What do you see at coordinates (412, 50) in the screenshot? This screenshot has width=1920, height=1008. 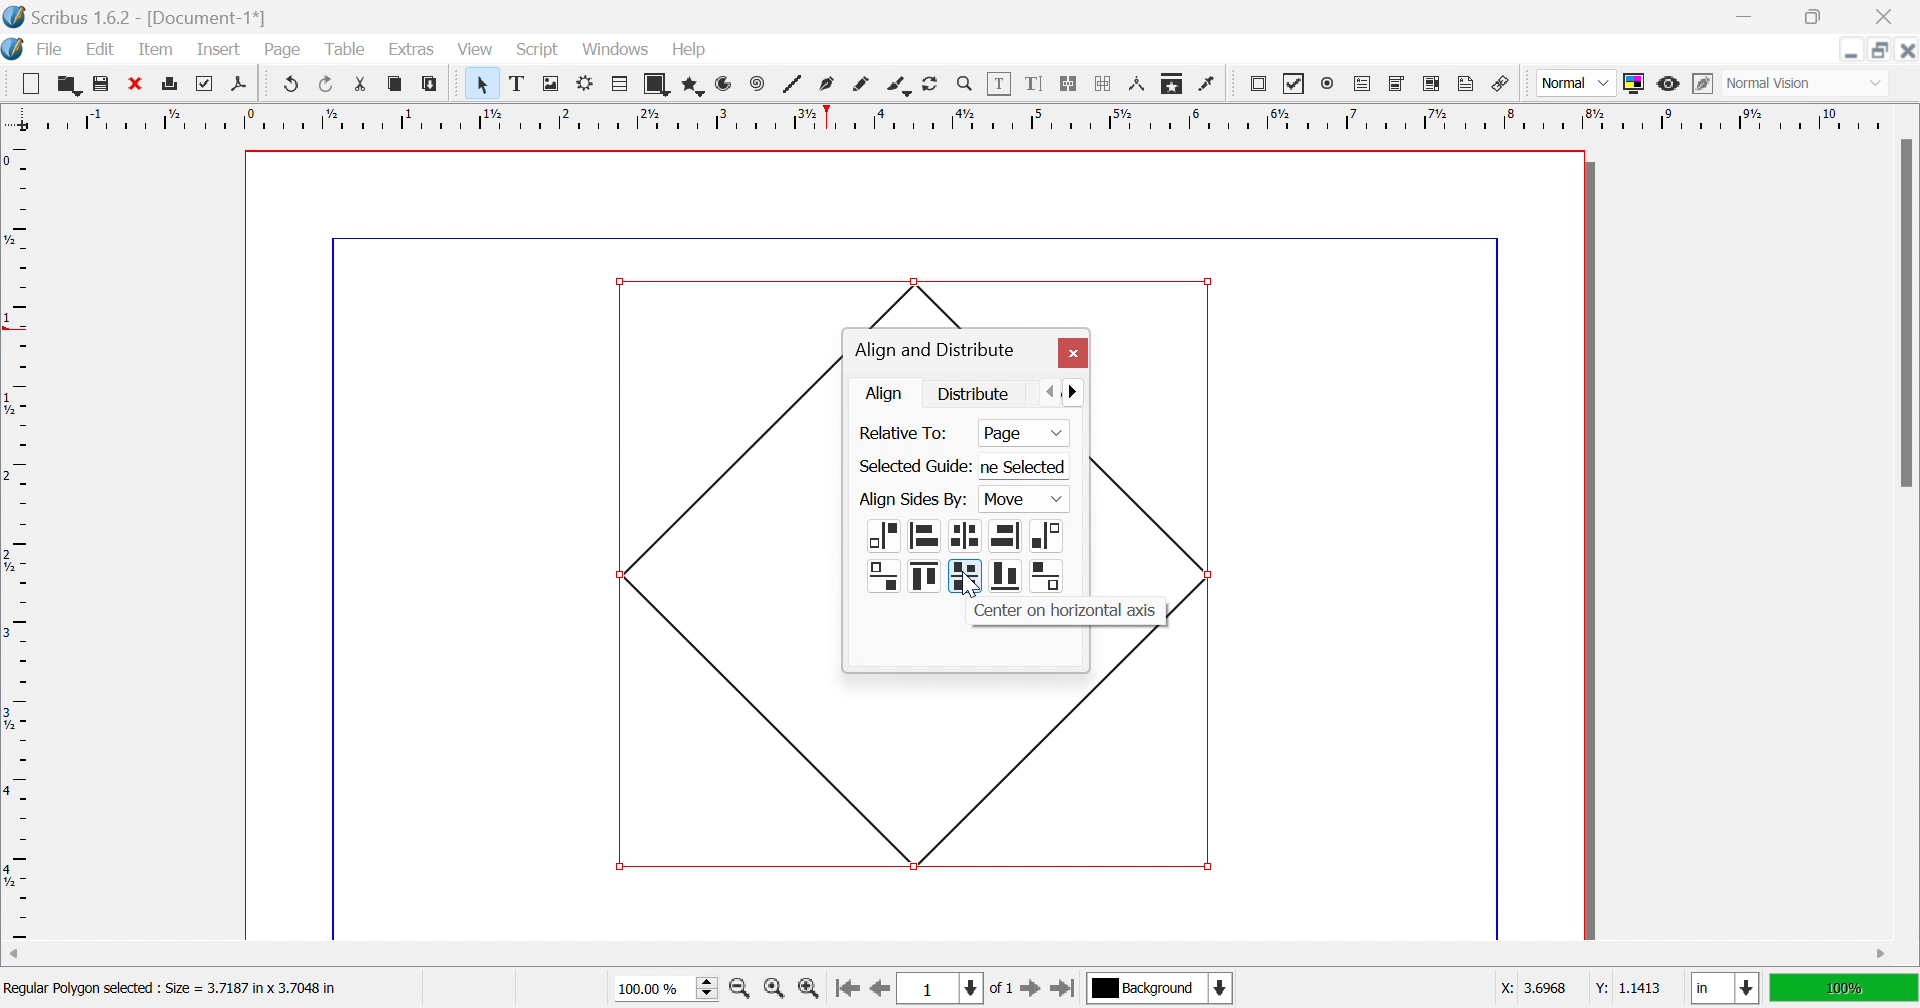 I see `Extras` at bounding box center [412, 50].